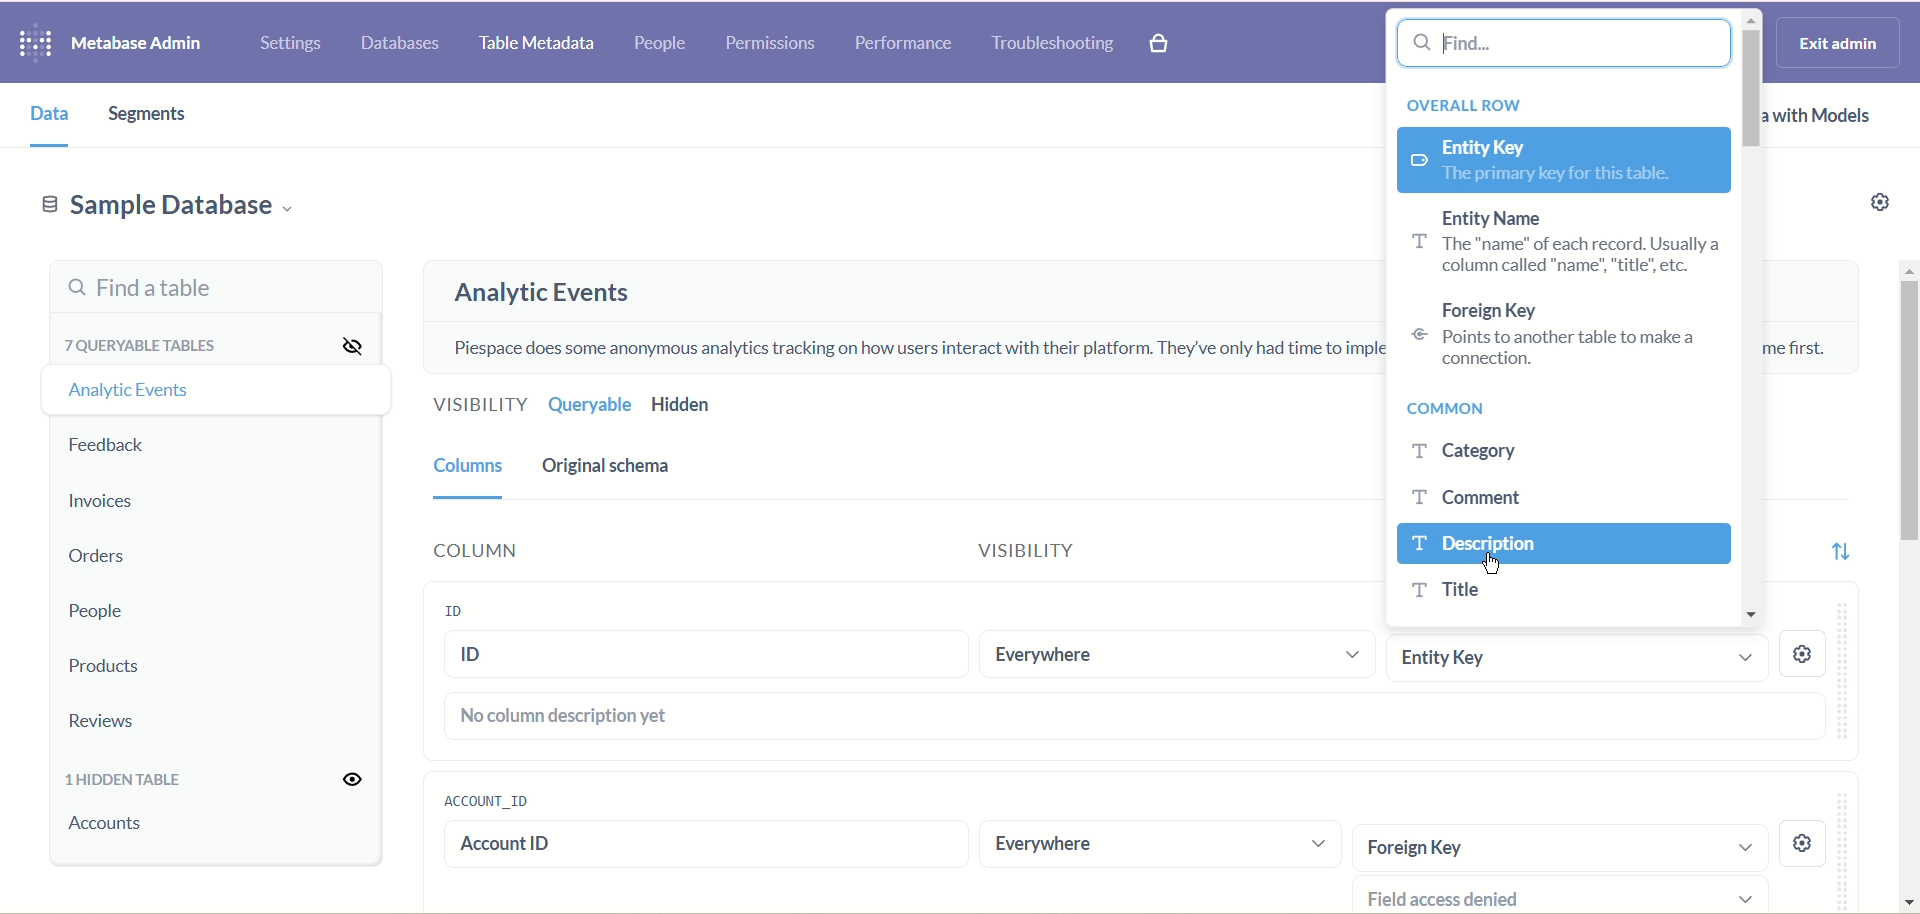 The image size is (1920, 914). What do you see at coordinates (1558, 846) in the screenshot?
I see `foreign key` at bounding box center [1558, 846].